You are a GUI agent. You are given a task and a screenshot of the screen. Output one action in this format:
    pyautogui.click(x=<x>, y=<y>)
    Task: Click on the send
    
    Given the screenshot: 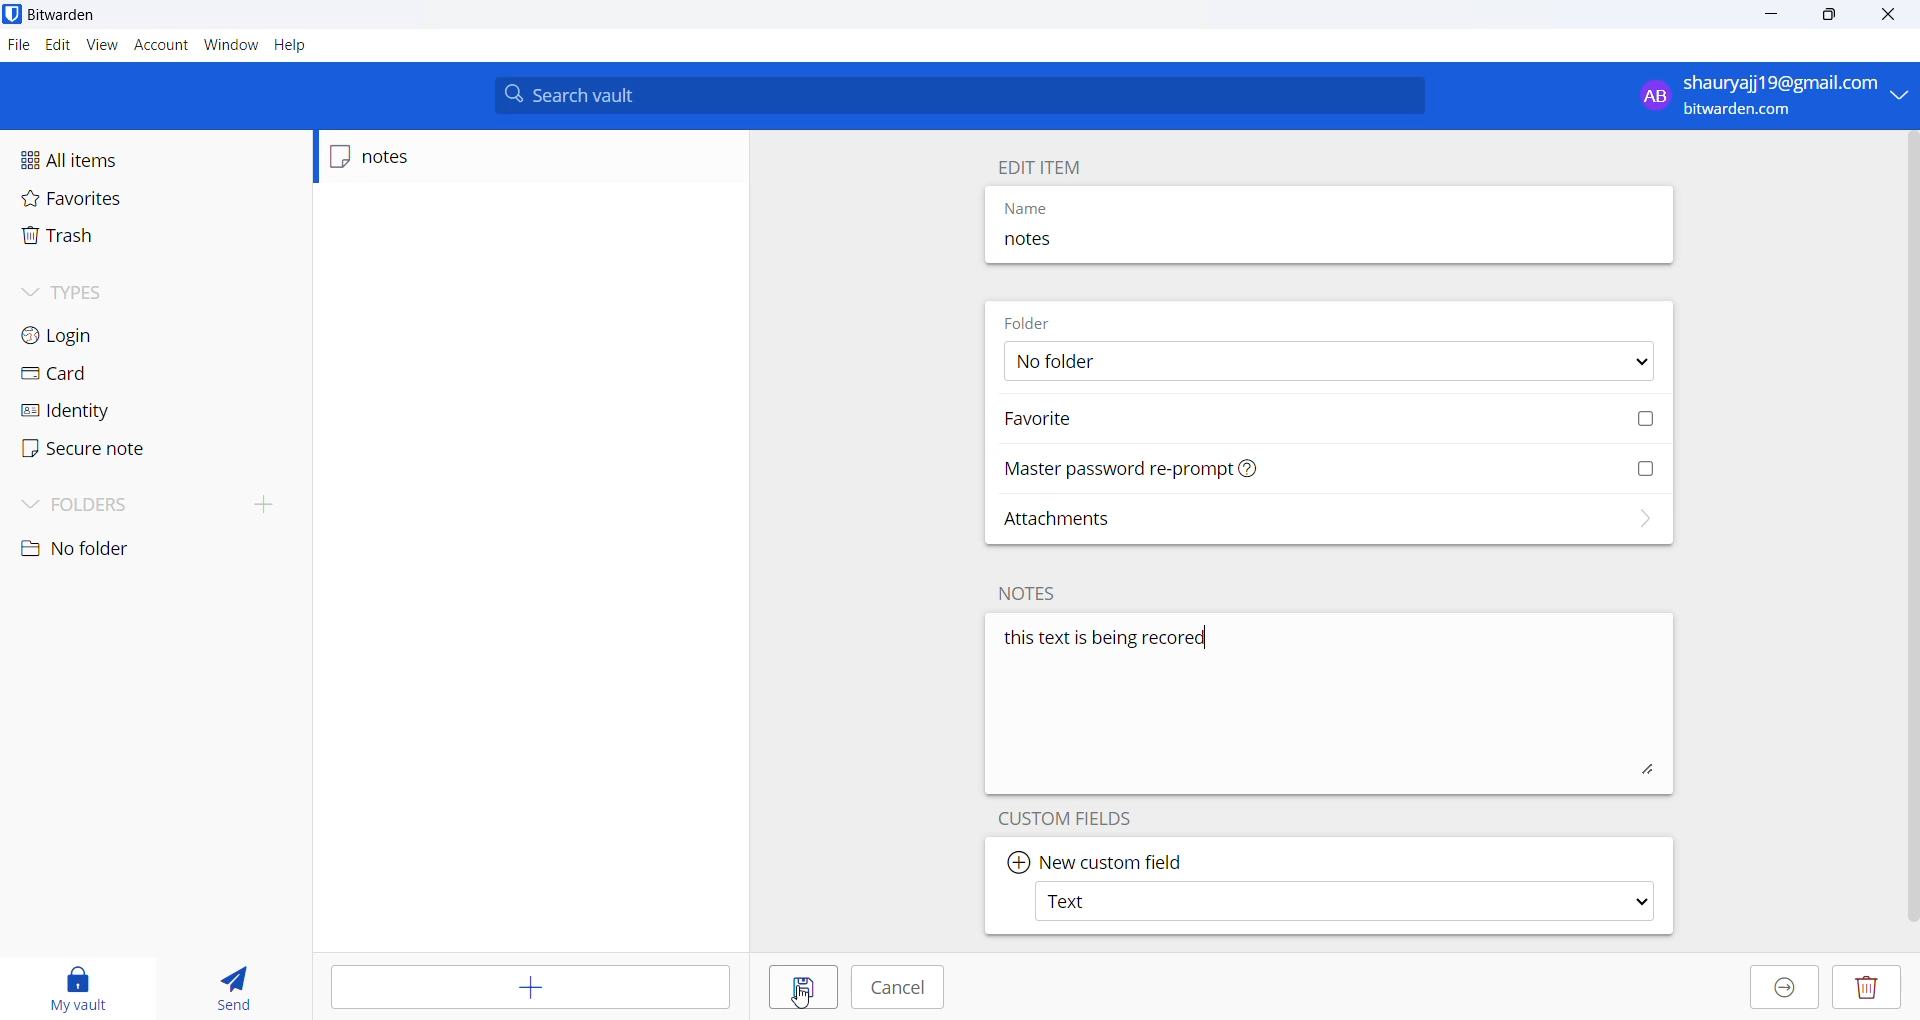 What is the action you would take?
    pyautogui.click(x=227, y=987)
    